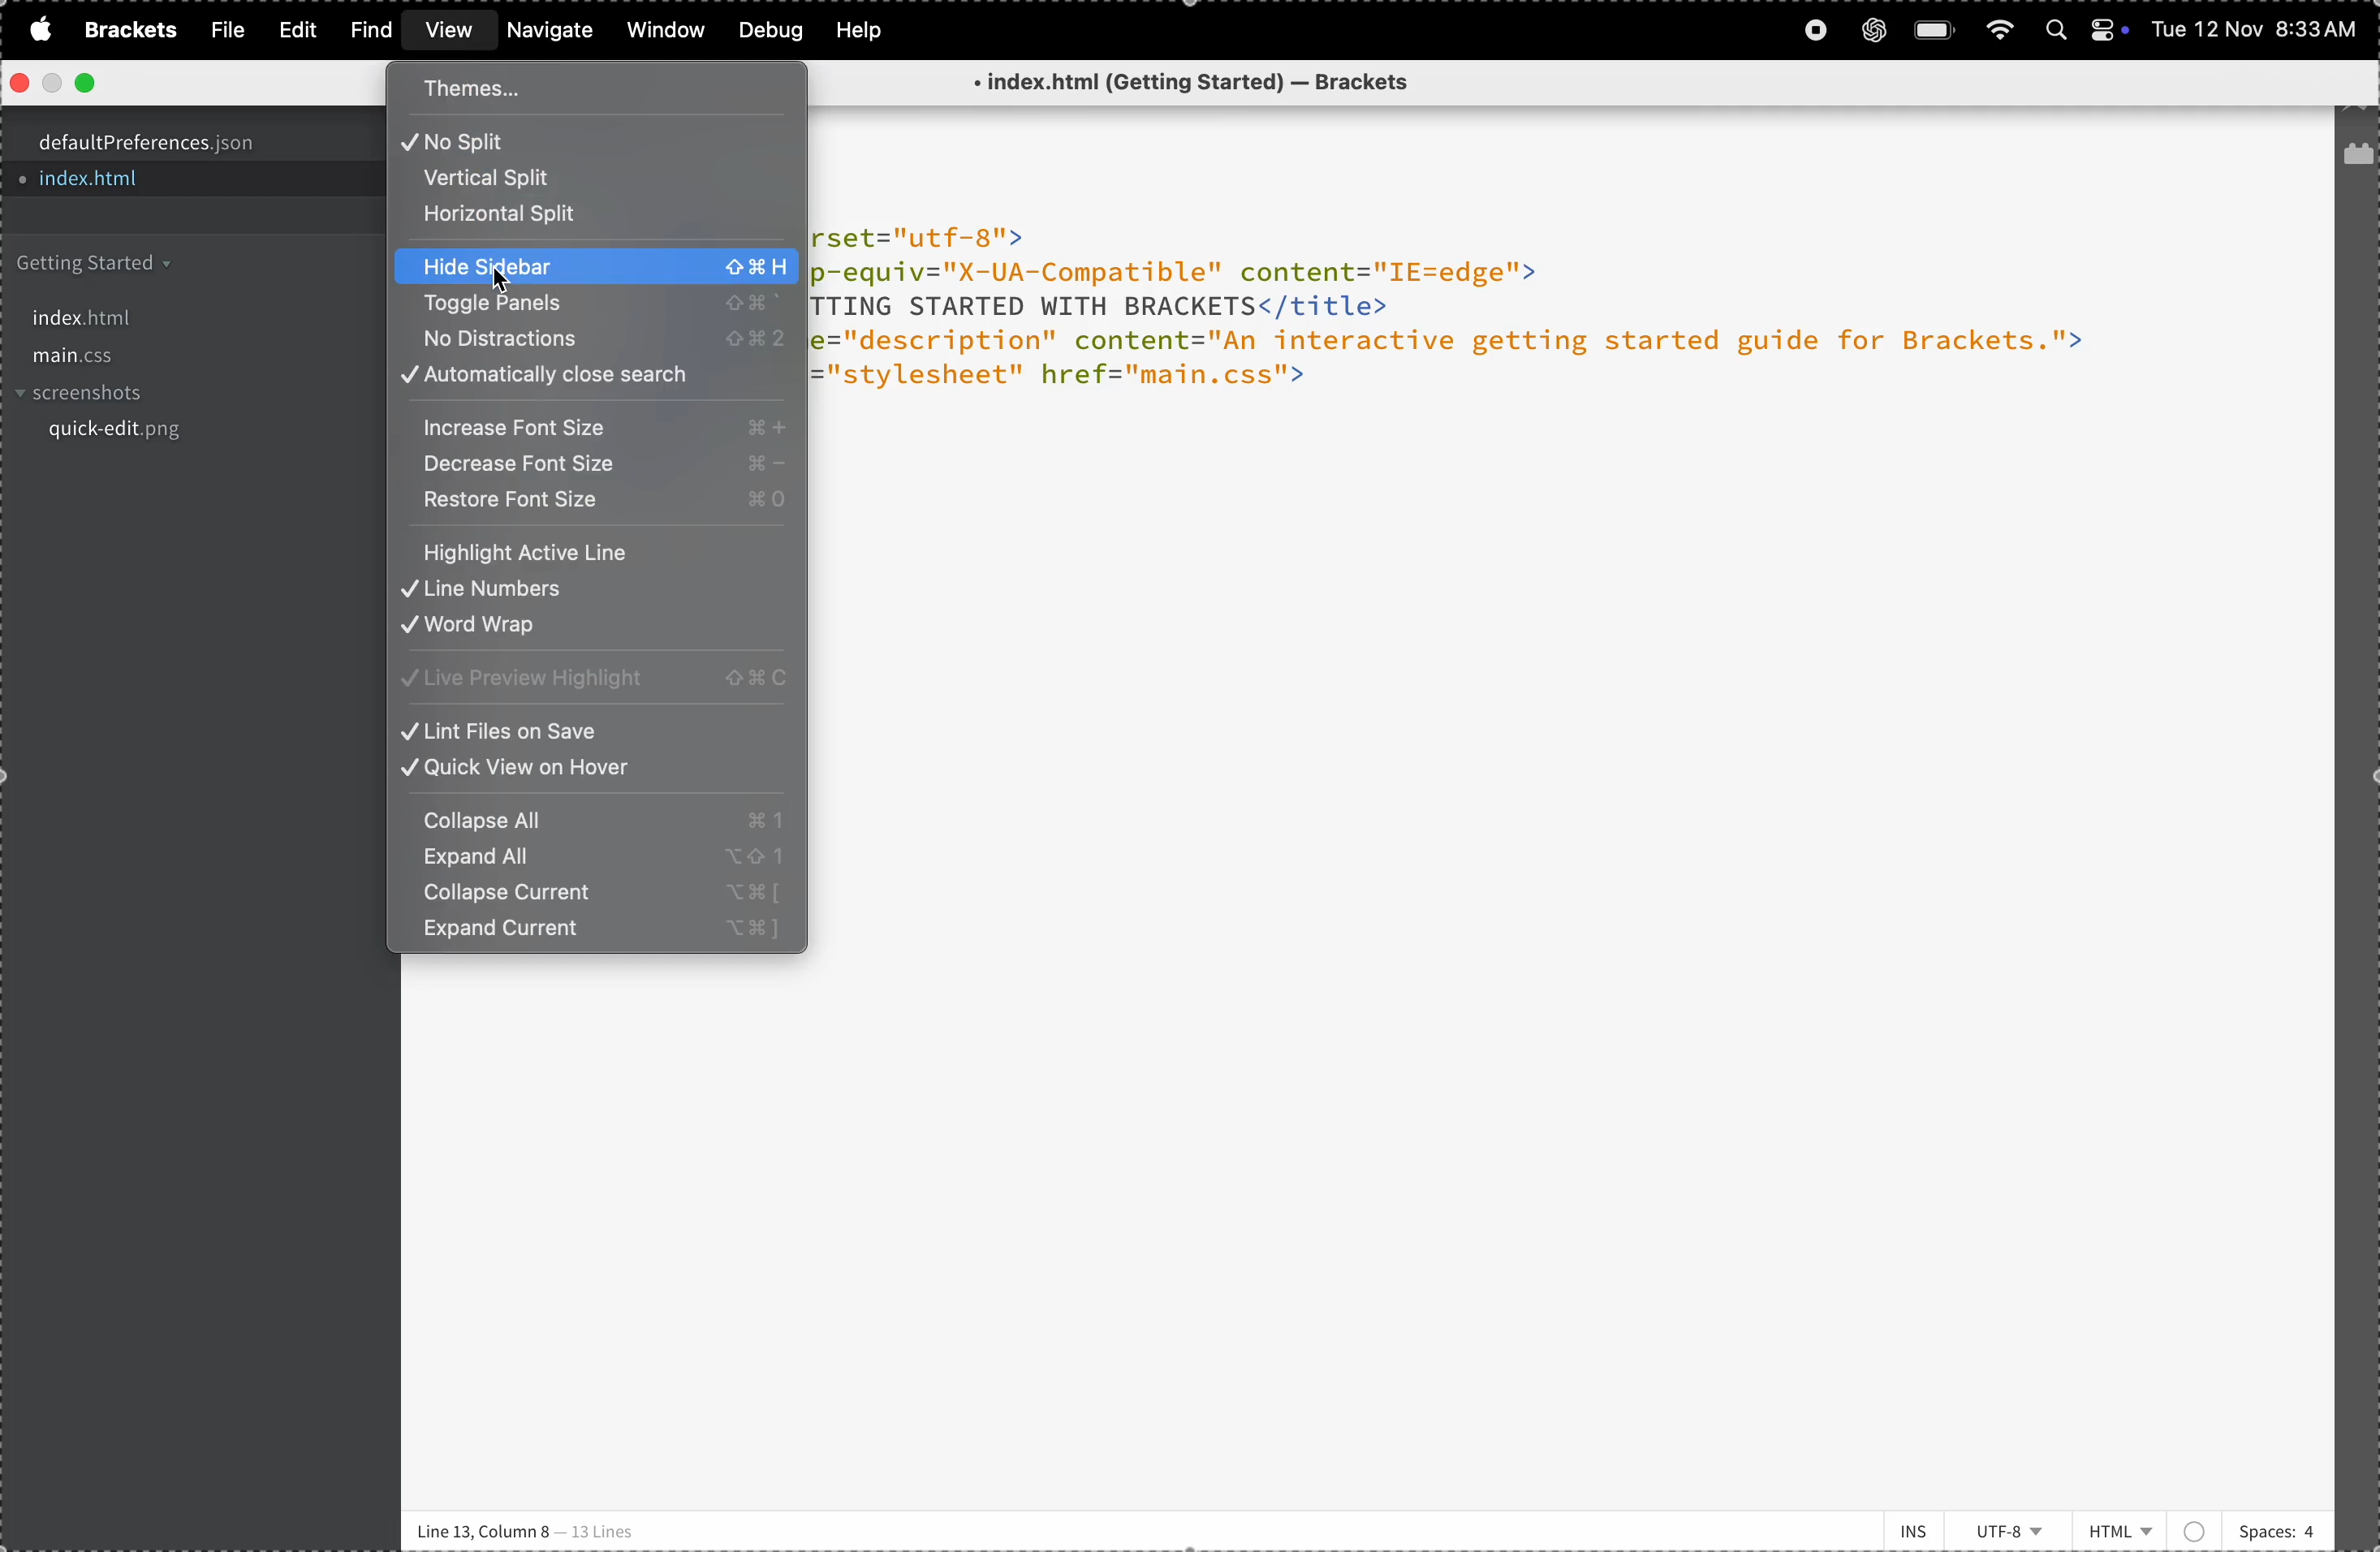 Image resolution: width=2380 pixels, height=1552 pixels. I want to click on debug, so click(768, 30).